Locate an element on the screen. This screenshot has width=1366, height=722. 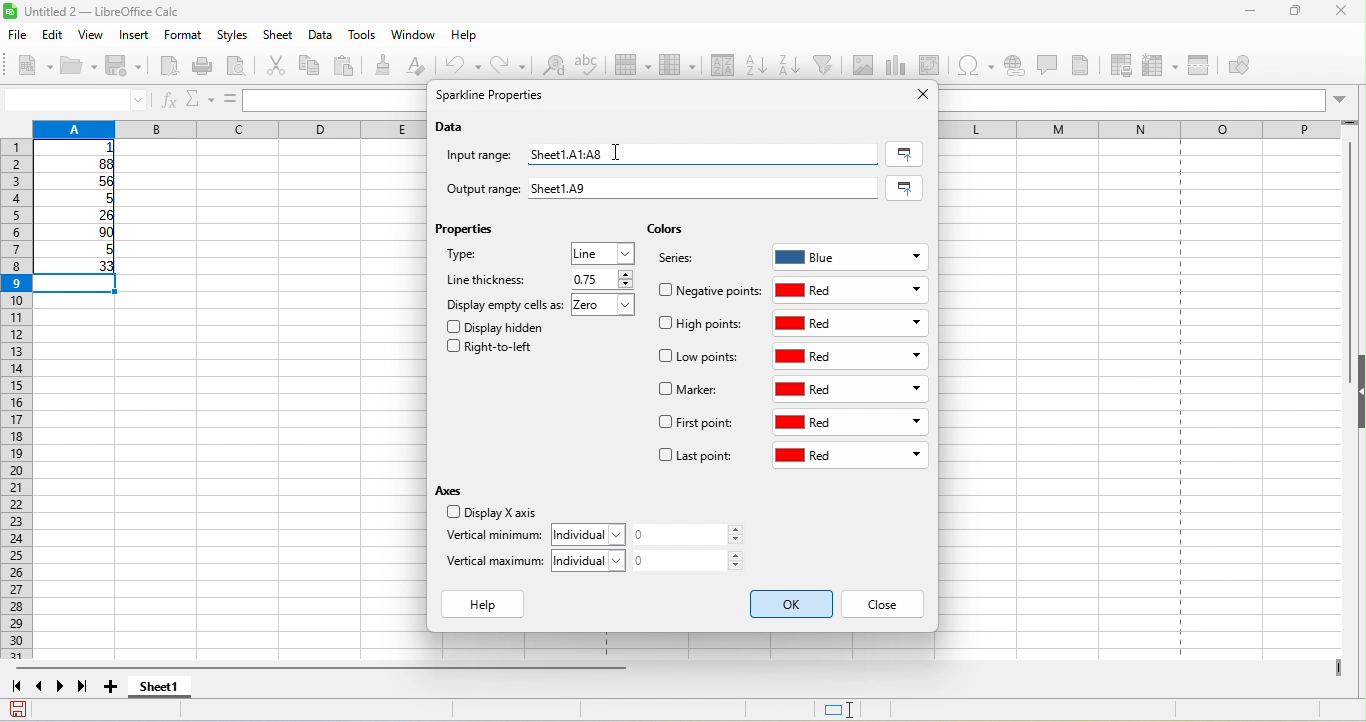
split window is located at coordinates (1207, 66).